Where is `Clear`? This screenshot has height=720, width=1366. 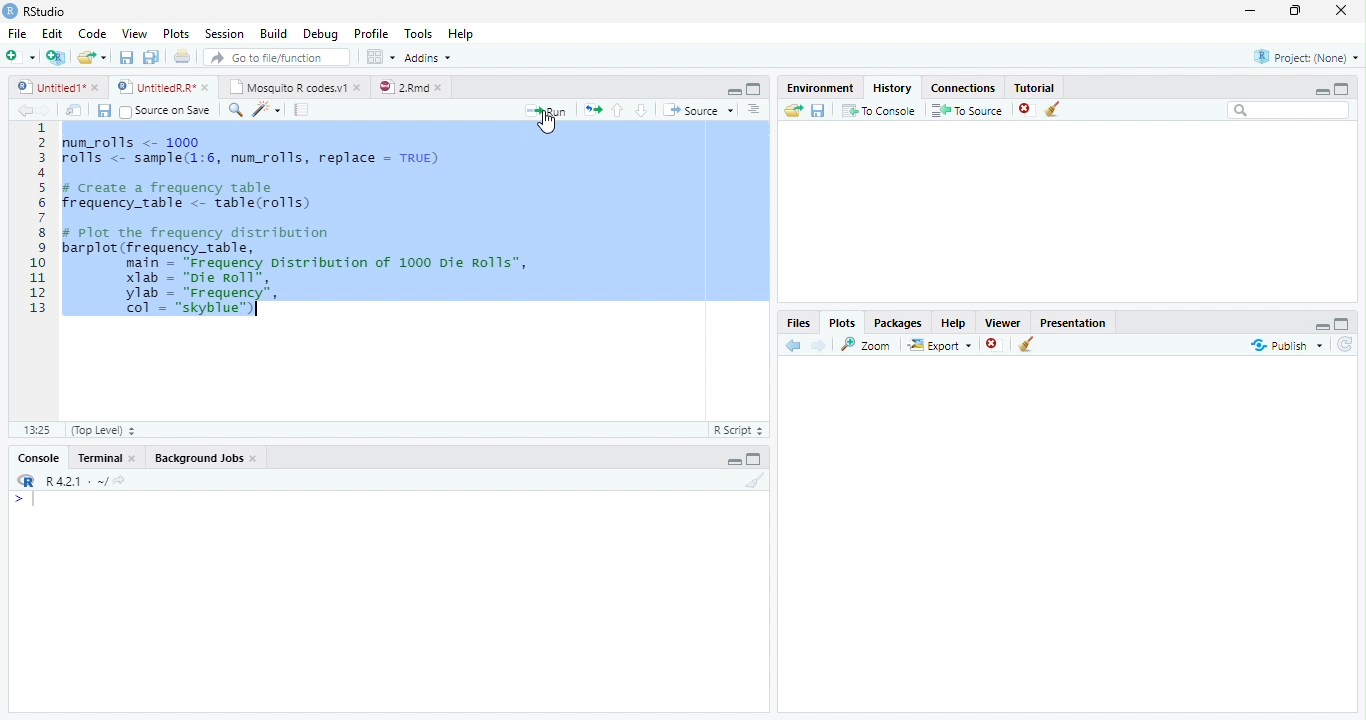 Clear is located at coordinates (1053, 109).